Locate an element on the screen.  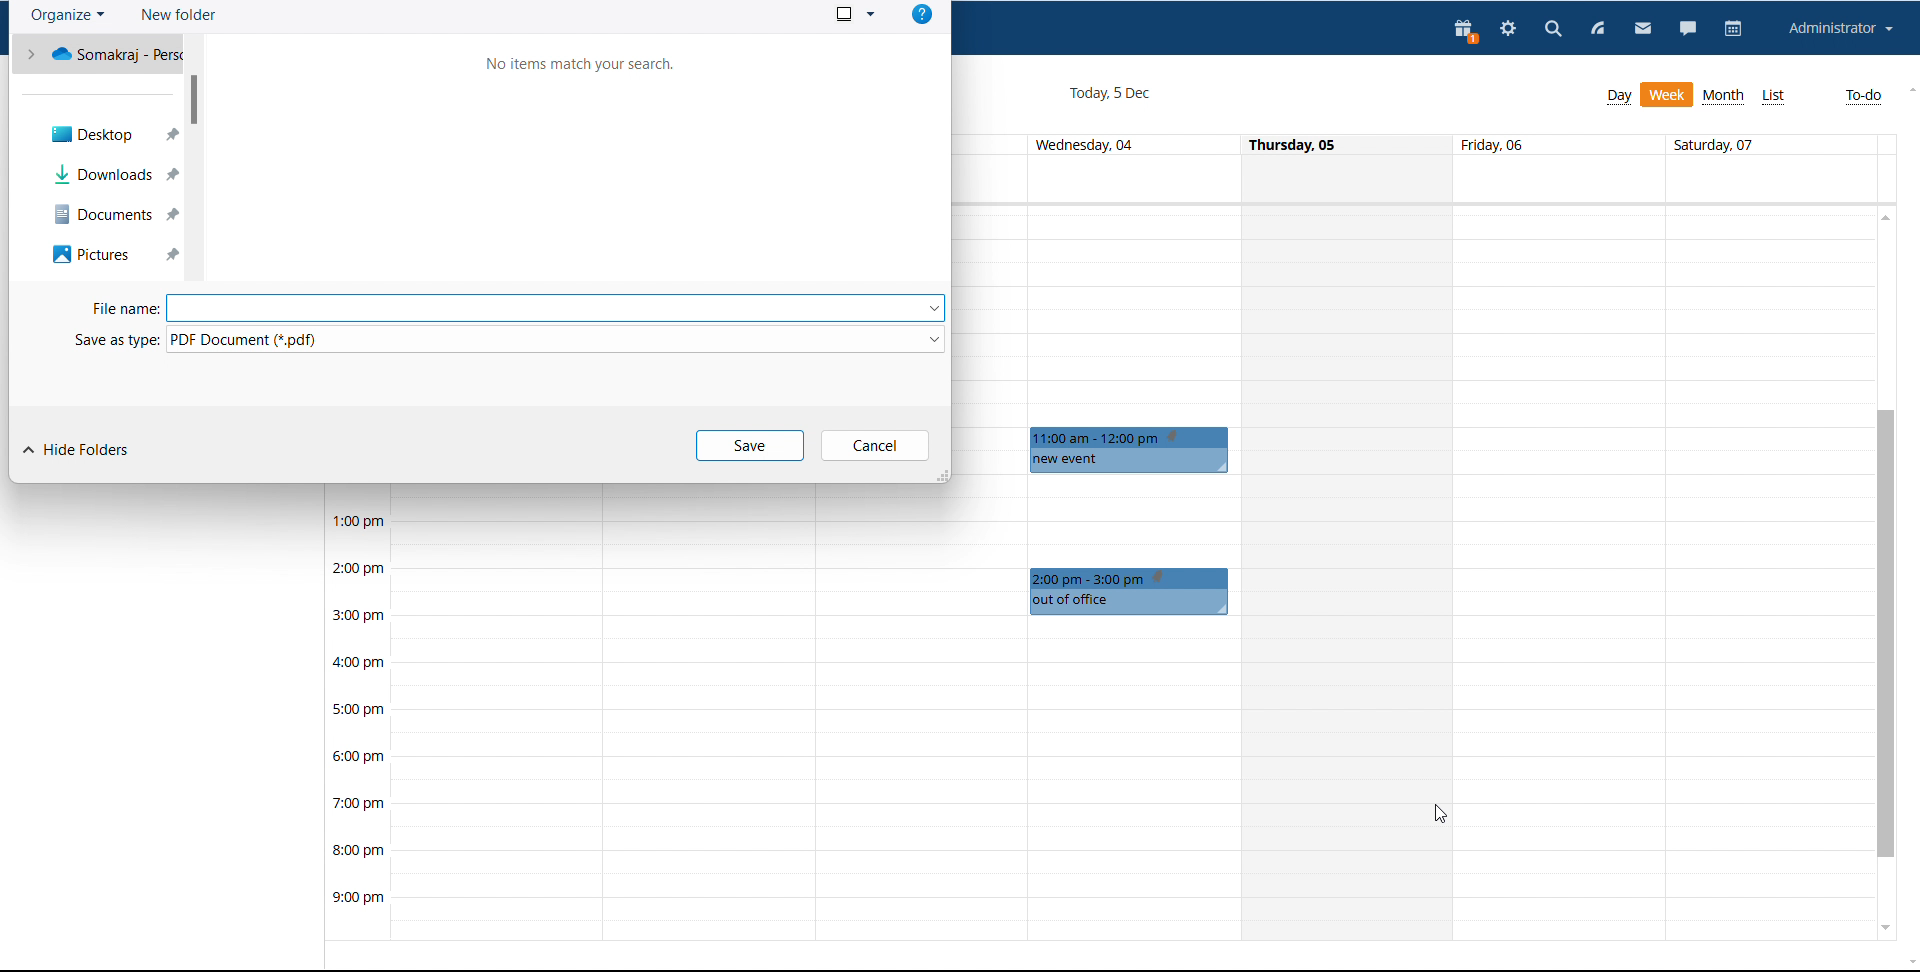
timeline is located at coordinates (356, 723).